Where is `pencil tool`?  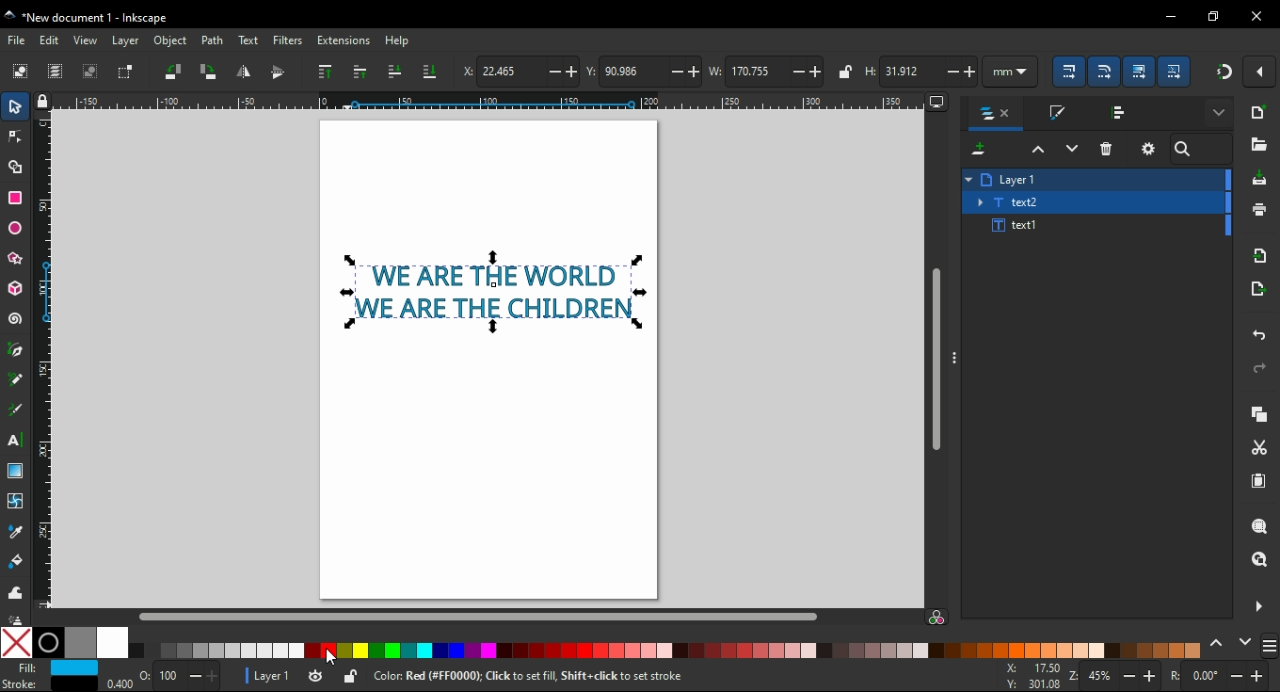 pencil tool is located at coordinates (16, 380).